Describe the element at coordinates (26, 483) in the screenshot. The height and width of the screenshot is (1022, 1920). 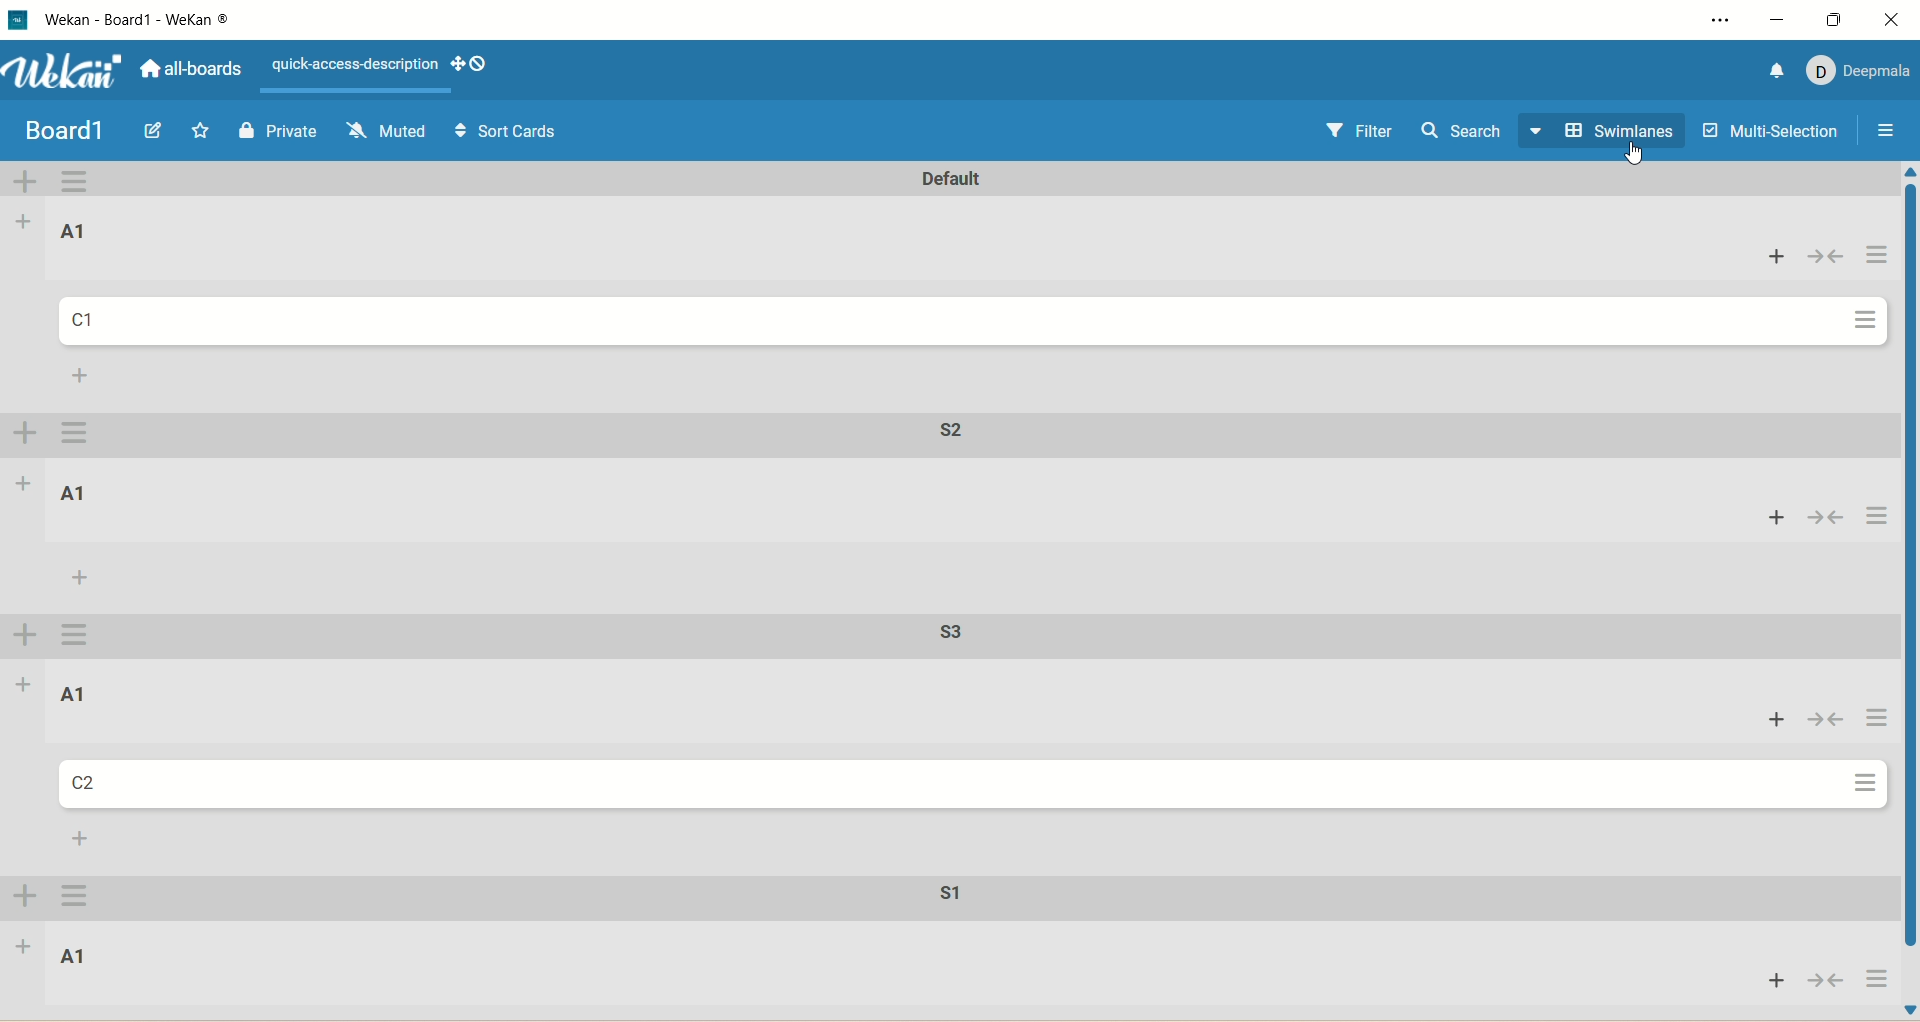
I see `add` at that location.